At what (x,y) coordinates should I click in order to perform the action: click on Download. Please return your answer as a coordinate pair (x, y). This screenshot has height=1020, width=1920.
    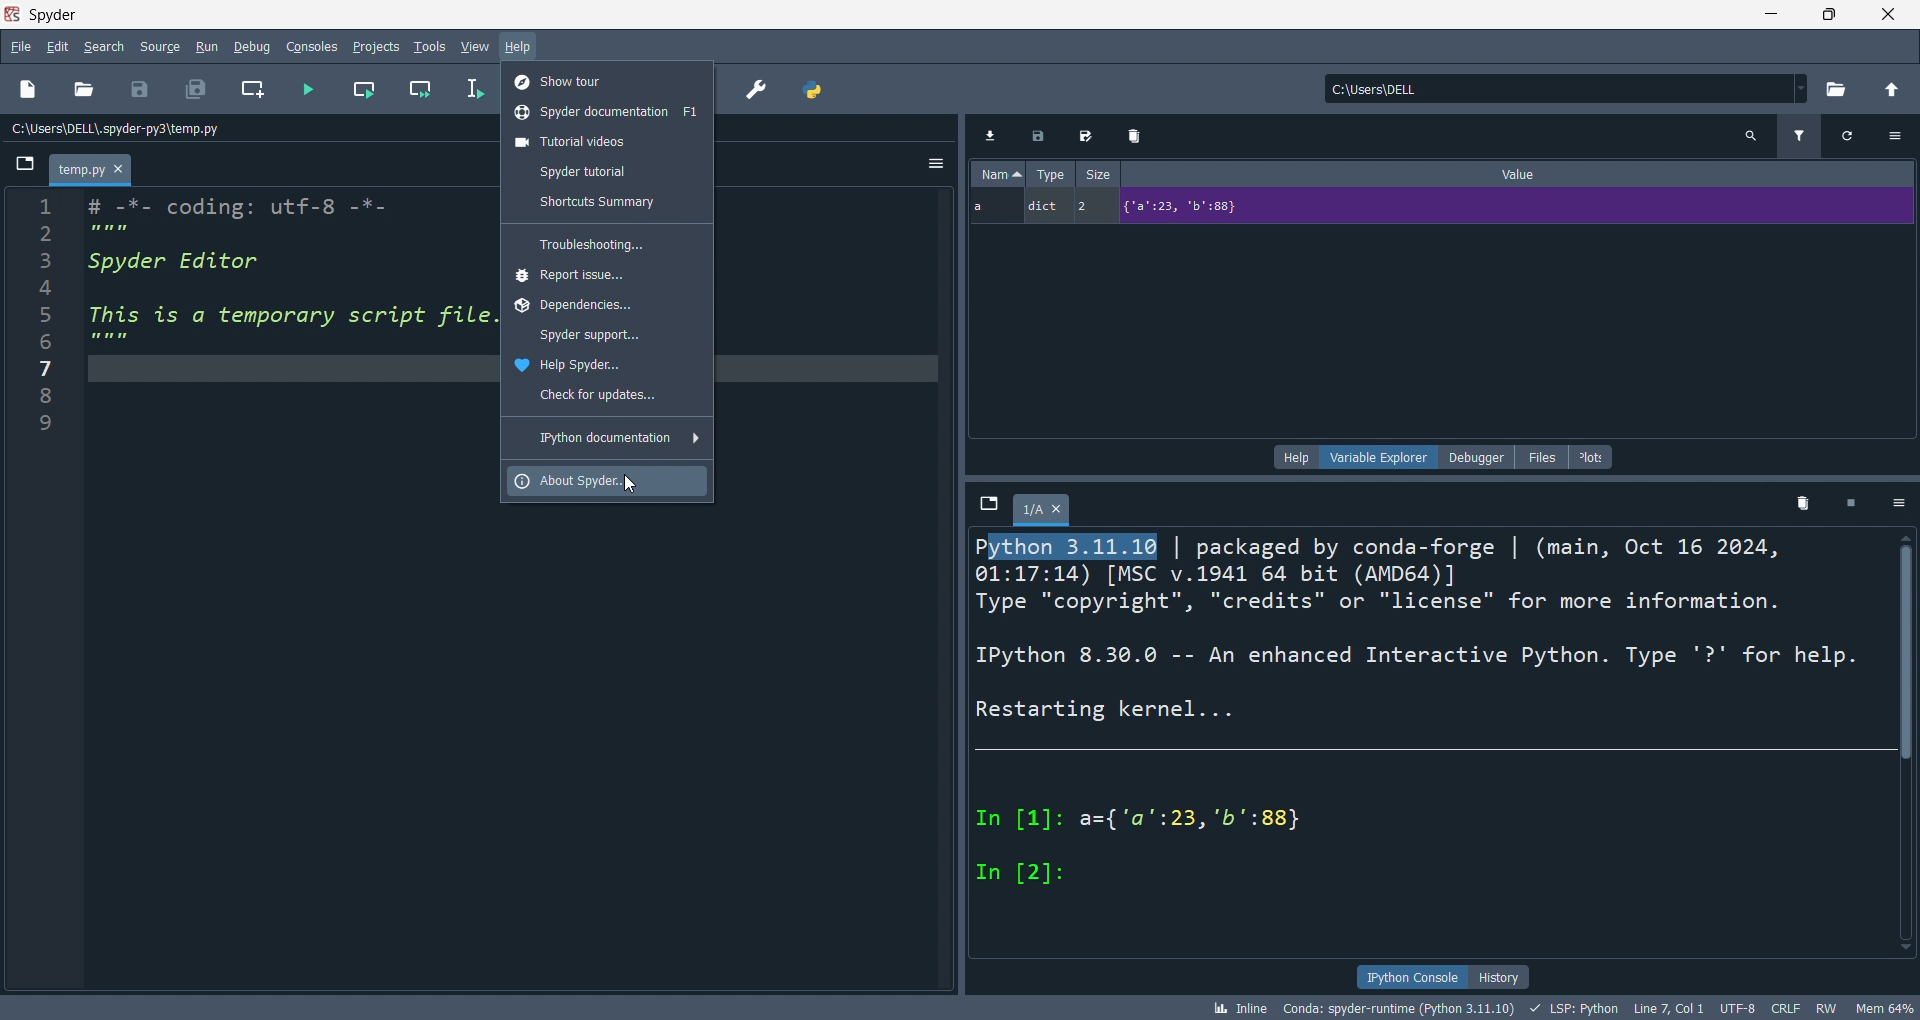
    Looking at the image, I should click on (989, 134).